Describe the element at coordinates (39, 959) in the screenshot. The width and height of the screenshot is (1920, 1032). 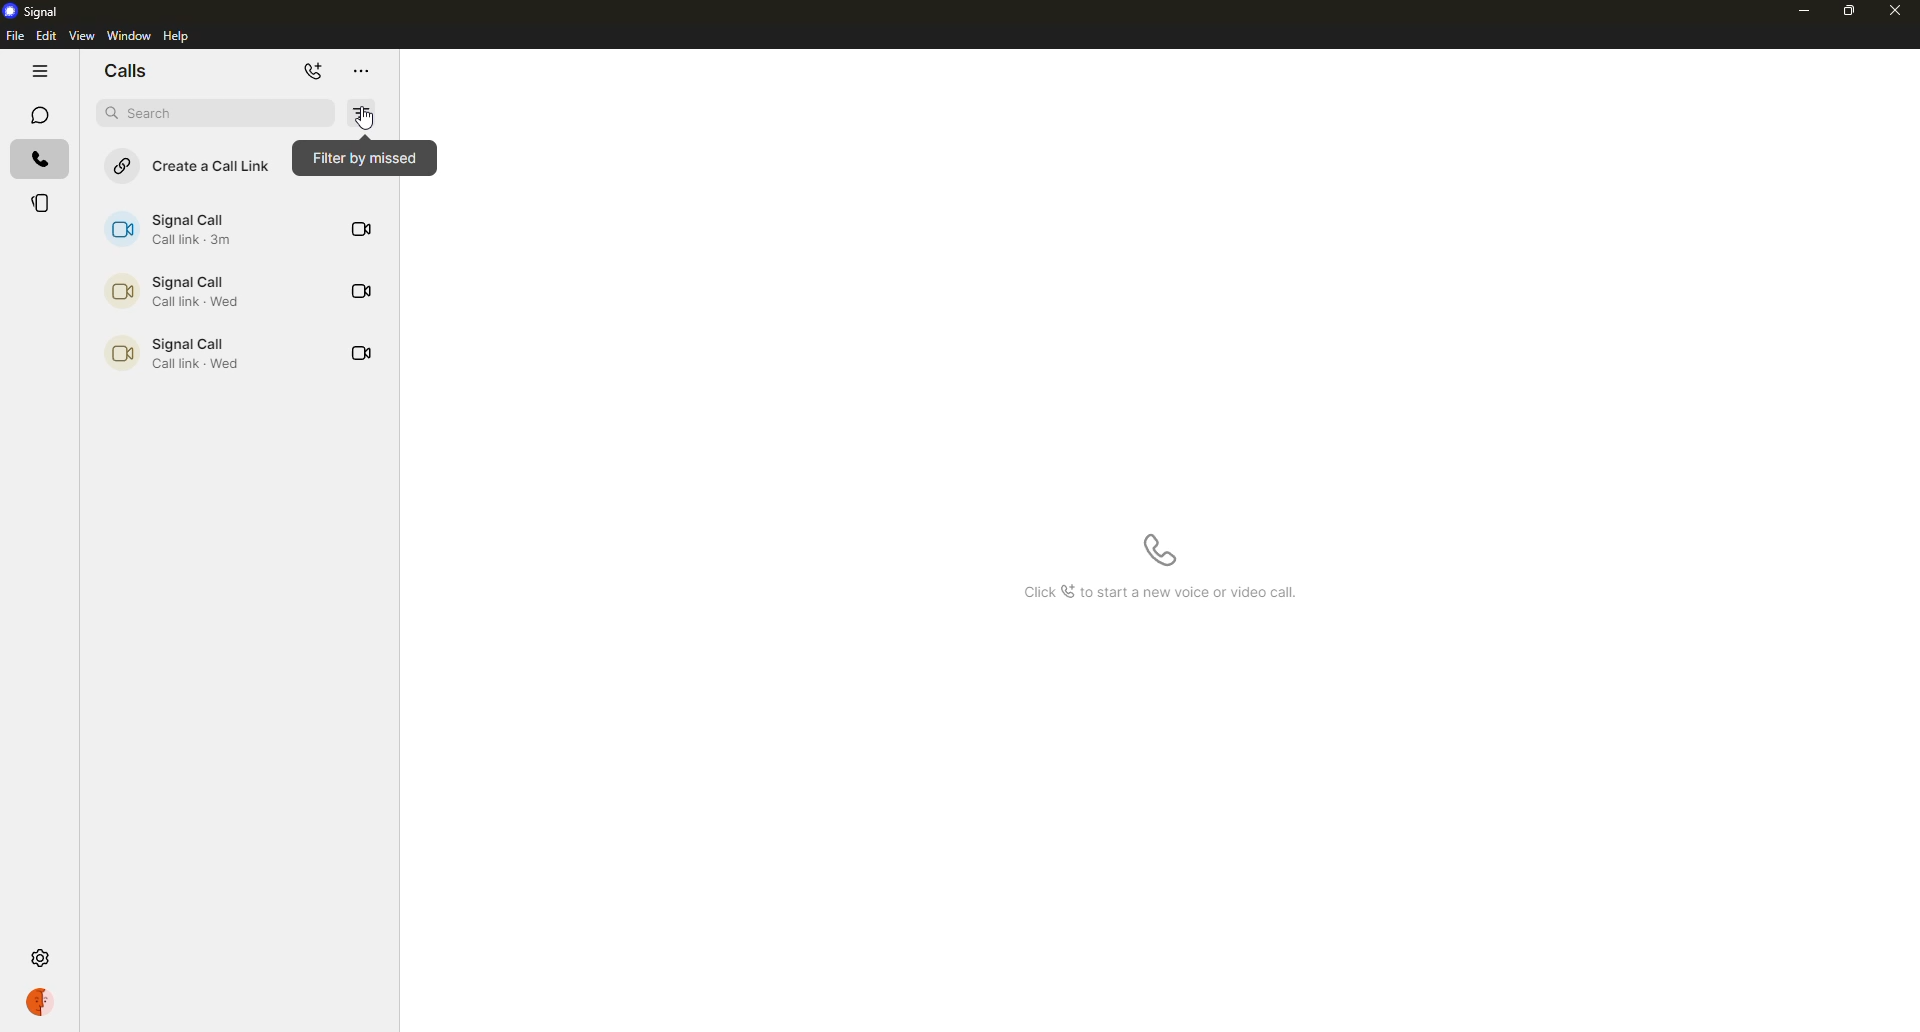
I see `settings` at that location.